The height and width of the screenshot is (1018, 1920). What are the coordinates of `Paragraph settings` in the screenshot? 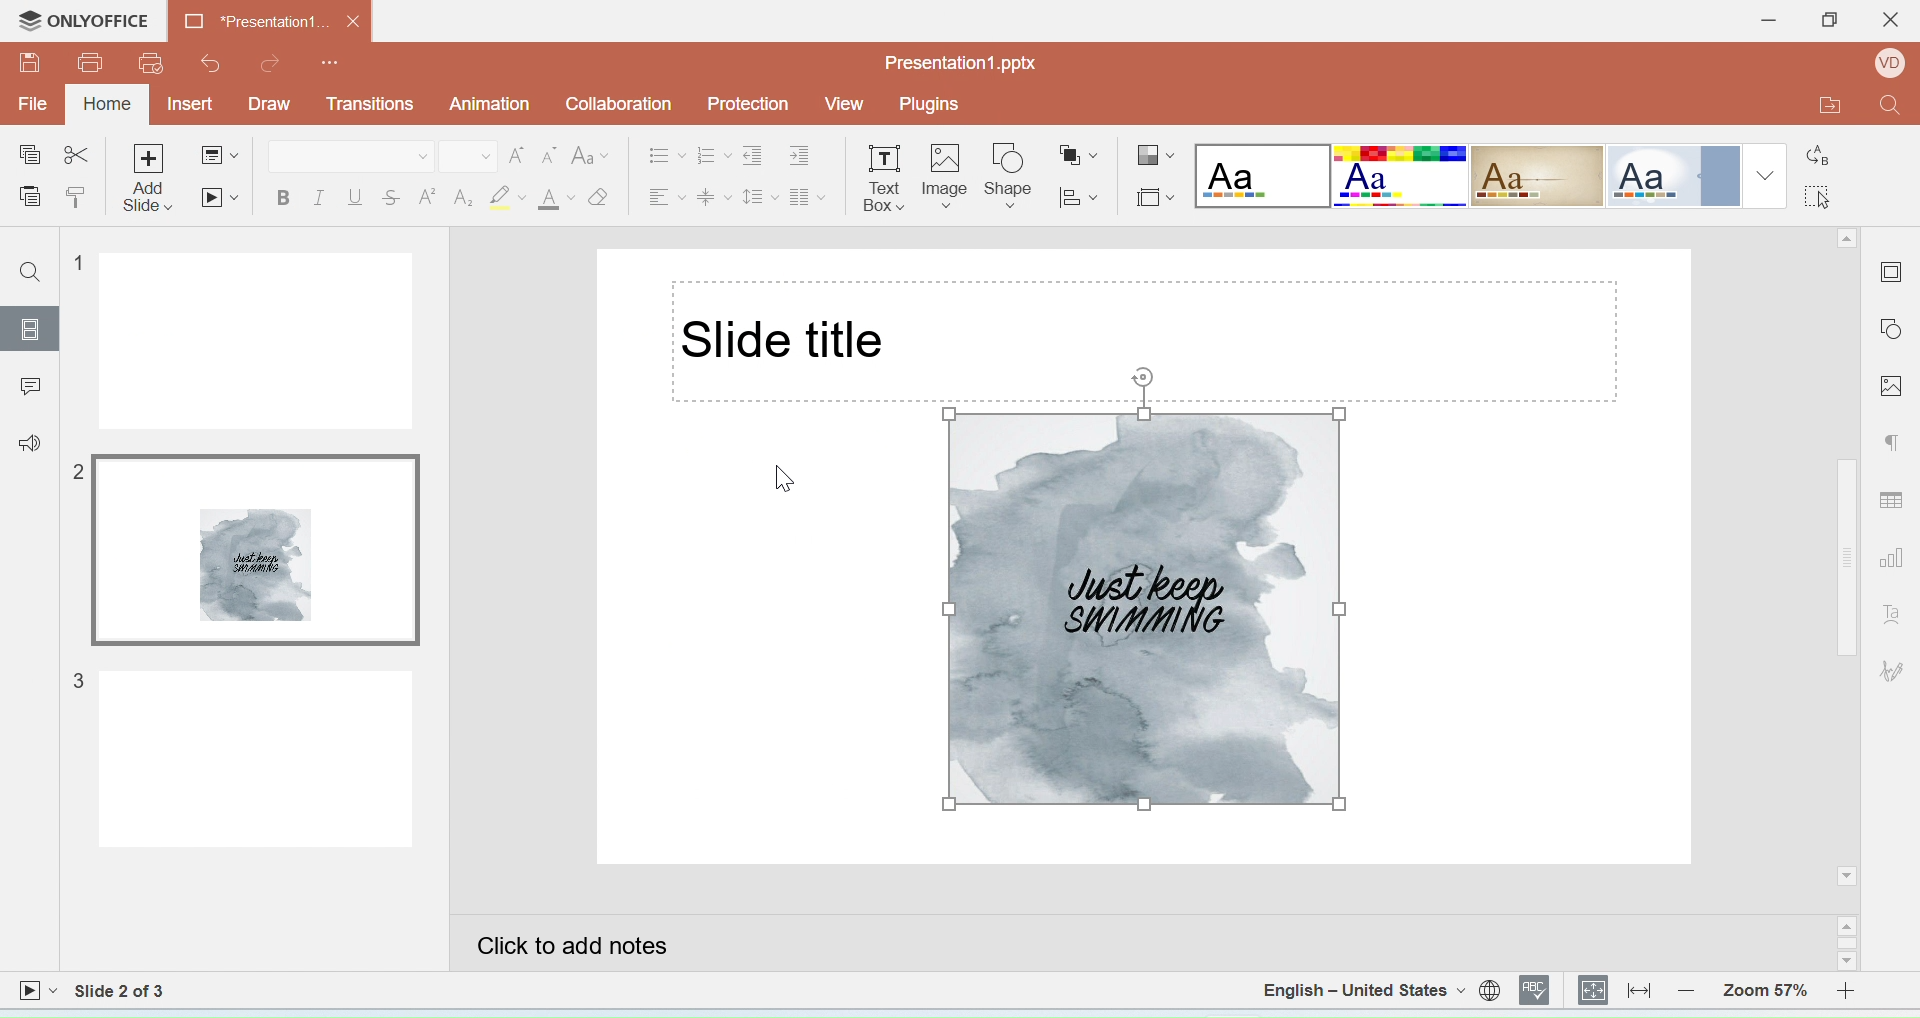 It's located at (1894, 446).